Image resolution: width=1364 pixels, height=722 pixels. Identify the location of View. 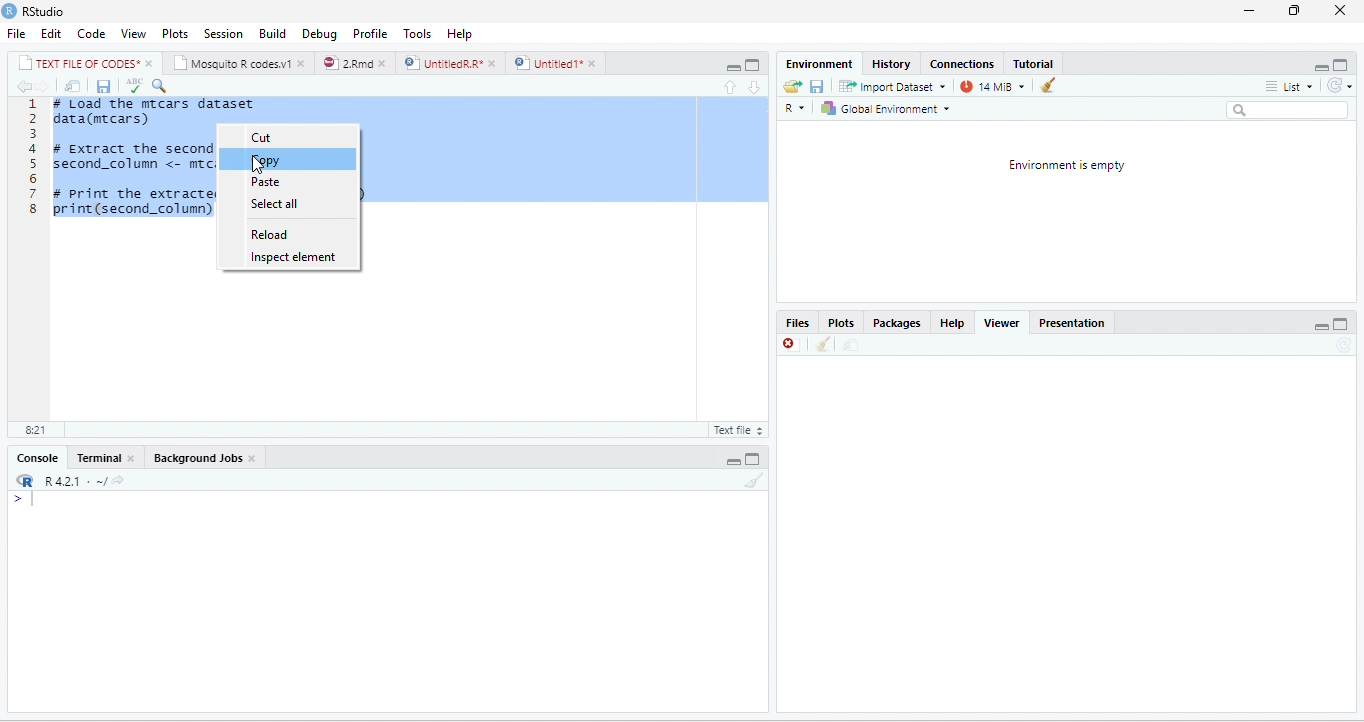
(134, 32).